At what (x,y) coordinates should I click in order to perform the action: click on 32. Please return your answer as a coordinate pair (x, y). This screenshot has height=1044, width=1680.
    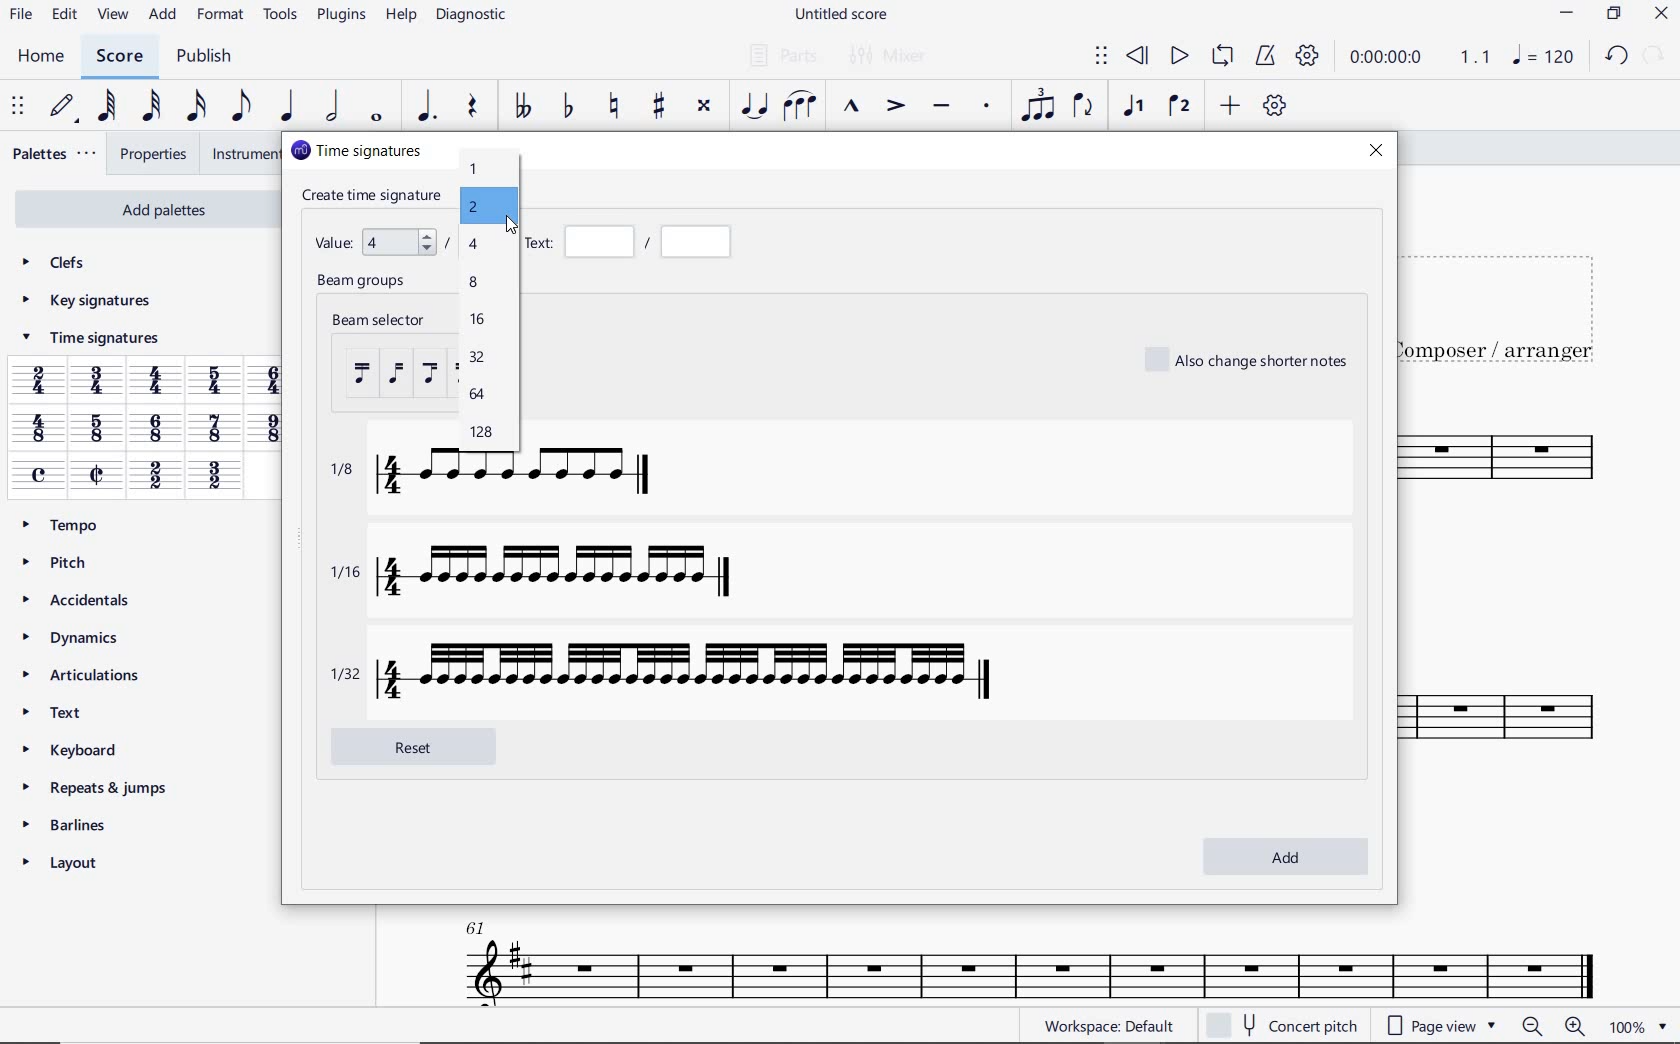
    Looking at the image, I should click on (476, 358).